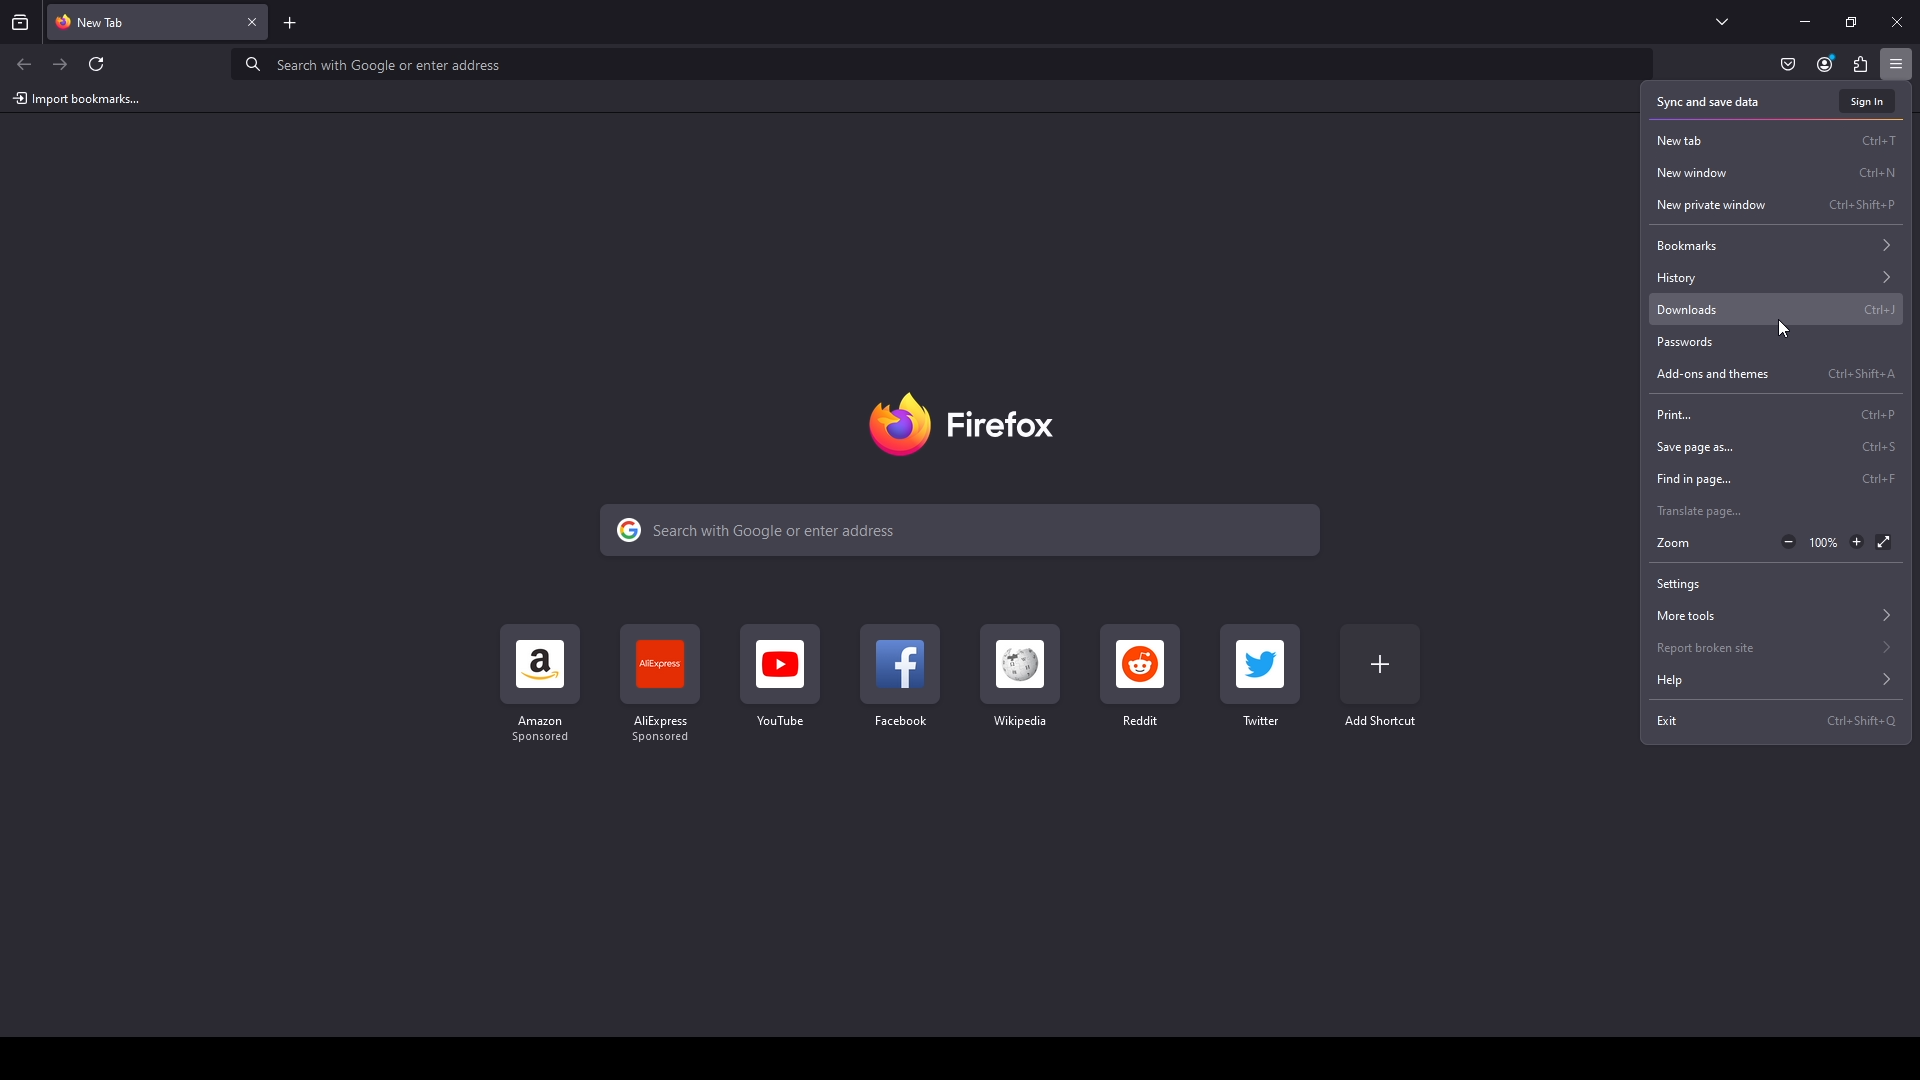  Describe the element at coordinates (1381, 677) in the screenshot. I see `Add shortcut ` at that location.